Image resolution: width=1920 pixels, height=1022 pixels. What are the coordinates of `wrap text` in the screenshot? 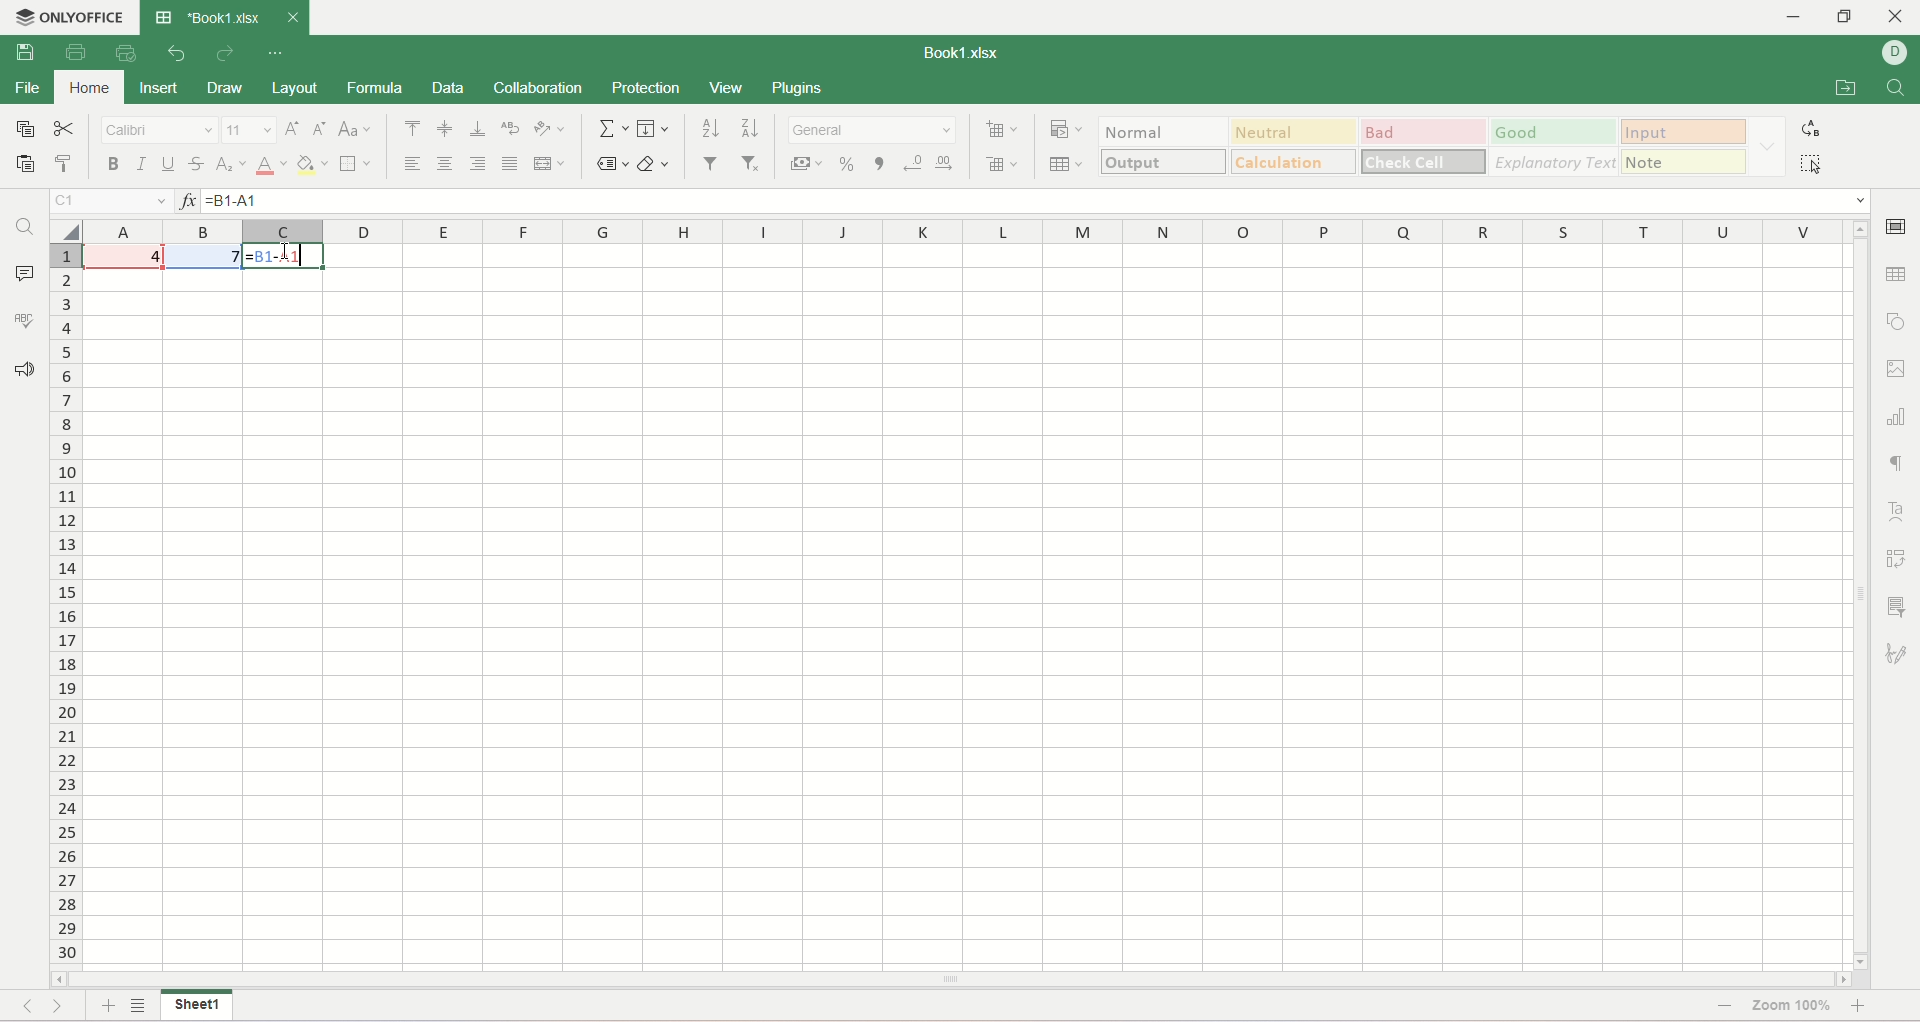 It's located at (509, 129).